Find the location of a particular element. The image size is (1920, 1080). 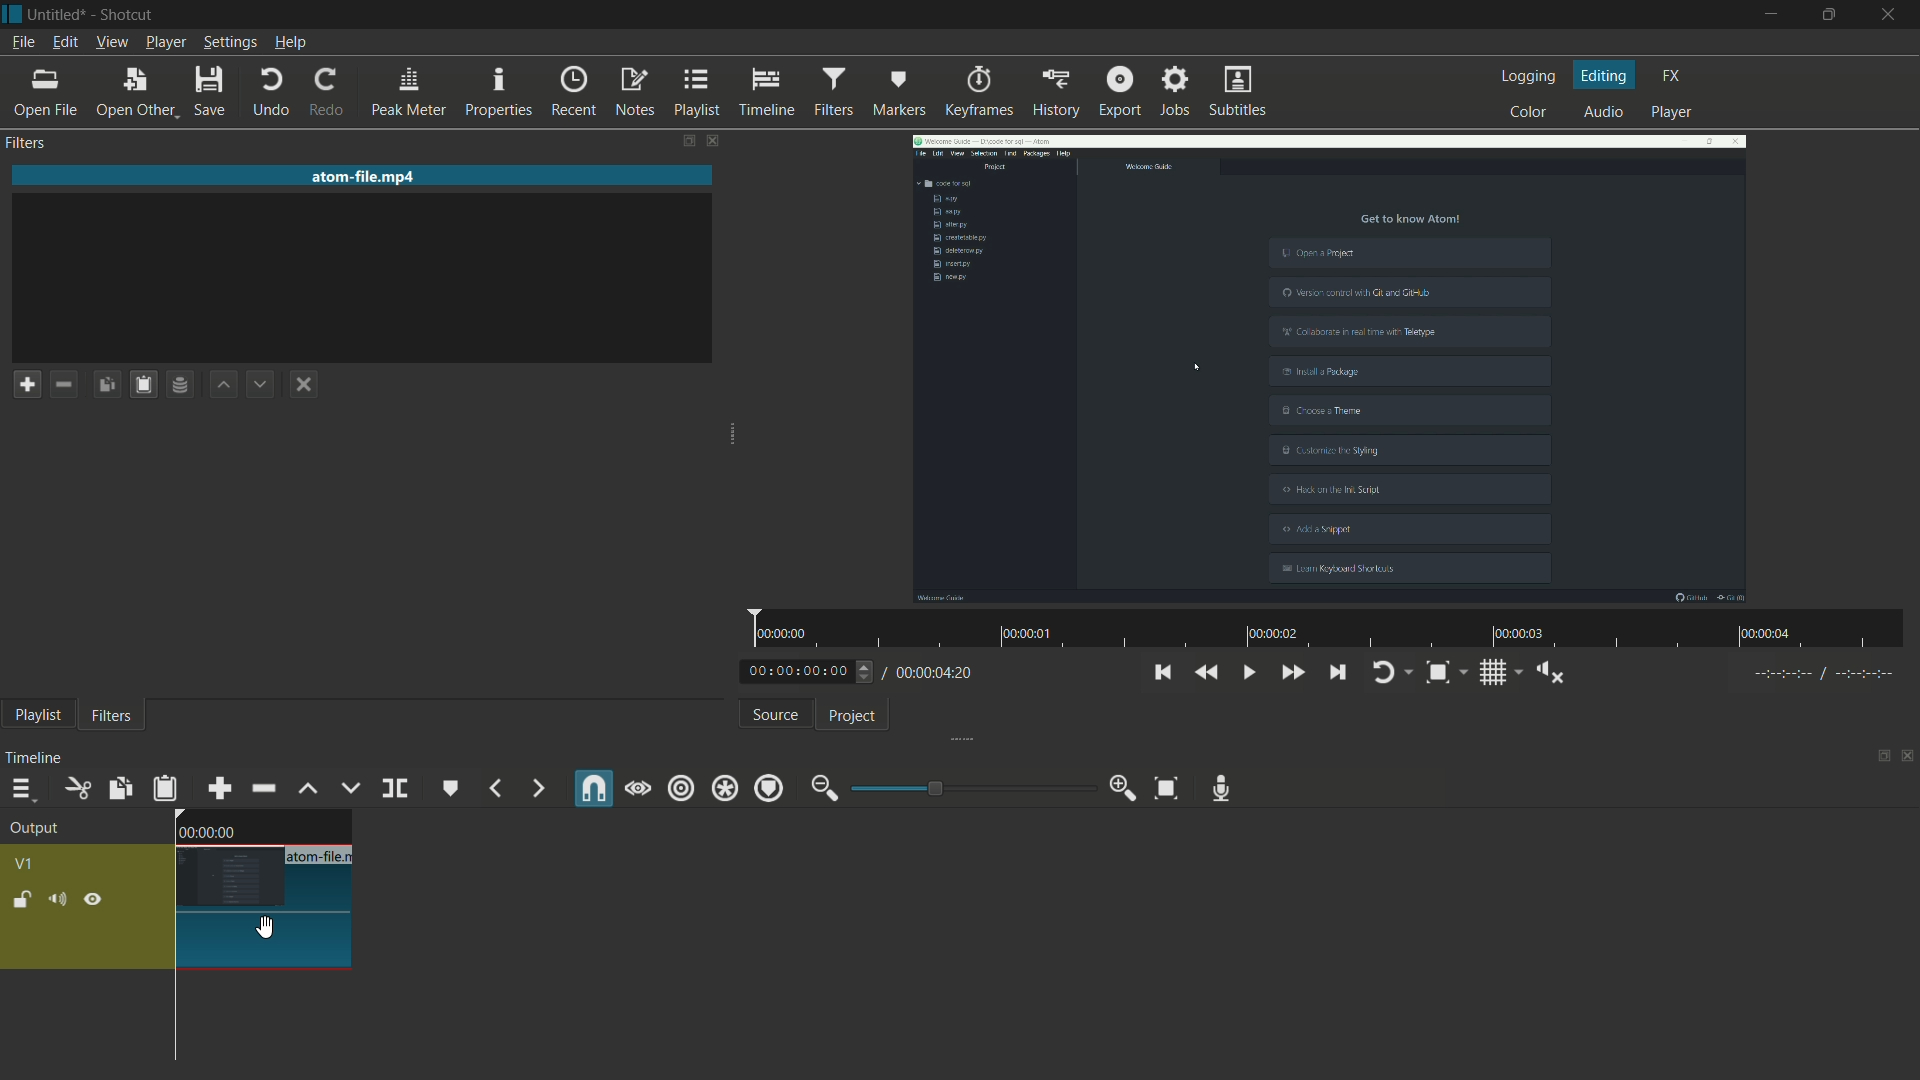

view menu is located at coordinates (111, 42).